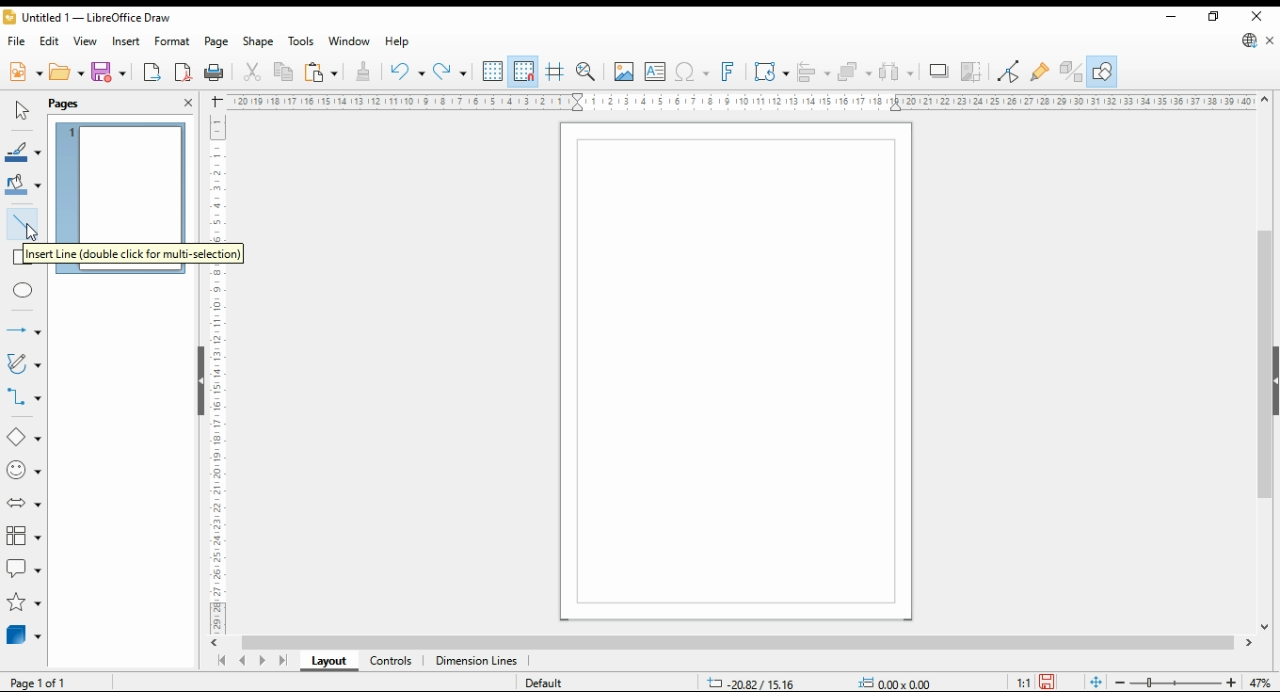  I want to click on insert, so click(126, 41).